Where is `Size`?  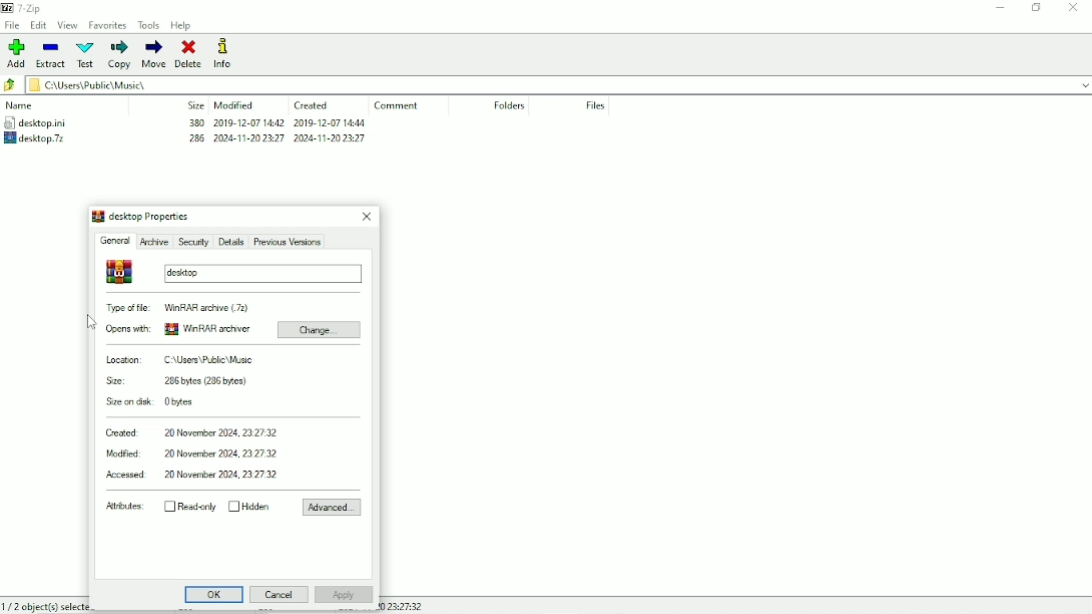 Size is located at coordinates (195, 105).